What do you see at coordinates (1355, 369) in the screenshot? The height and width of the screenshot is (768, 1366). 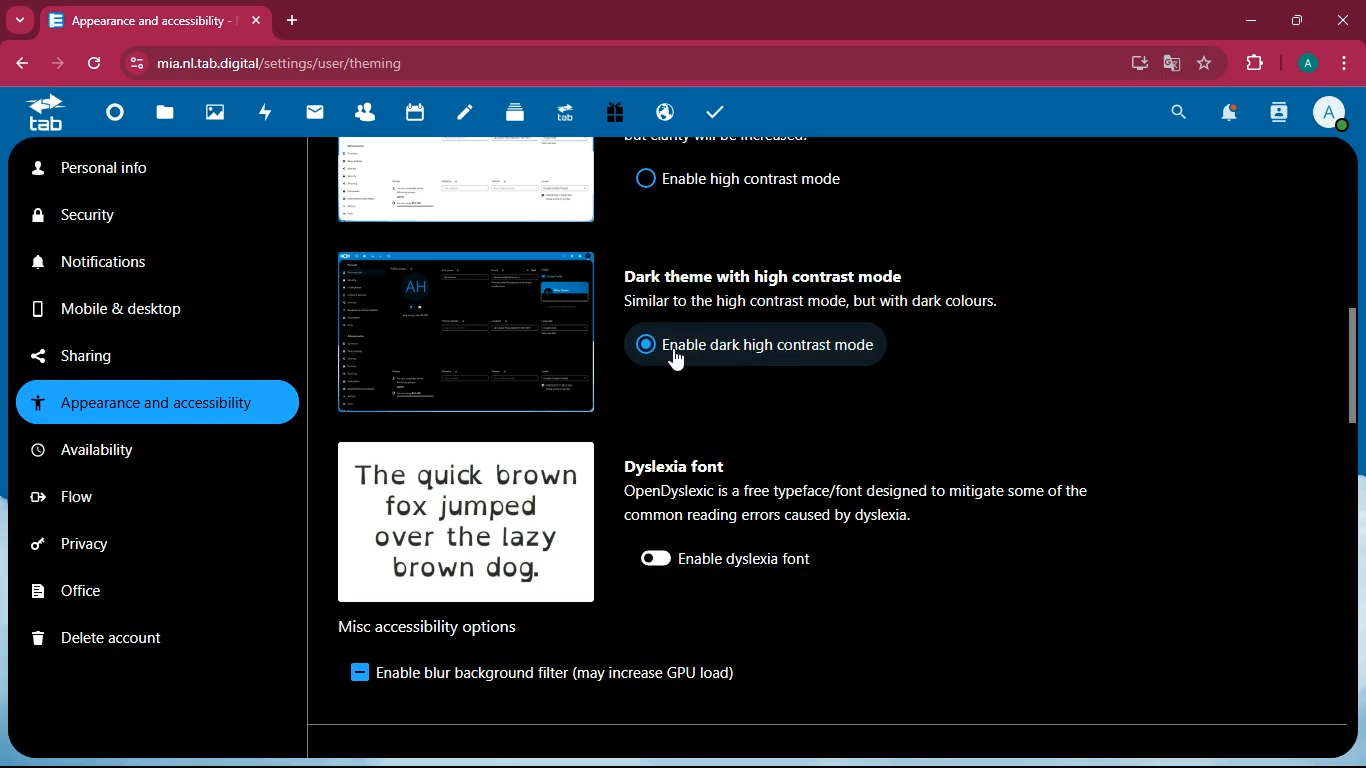 I see `scroll bar` at bounding box center [1355, 369].